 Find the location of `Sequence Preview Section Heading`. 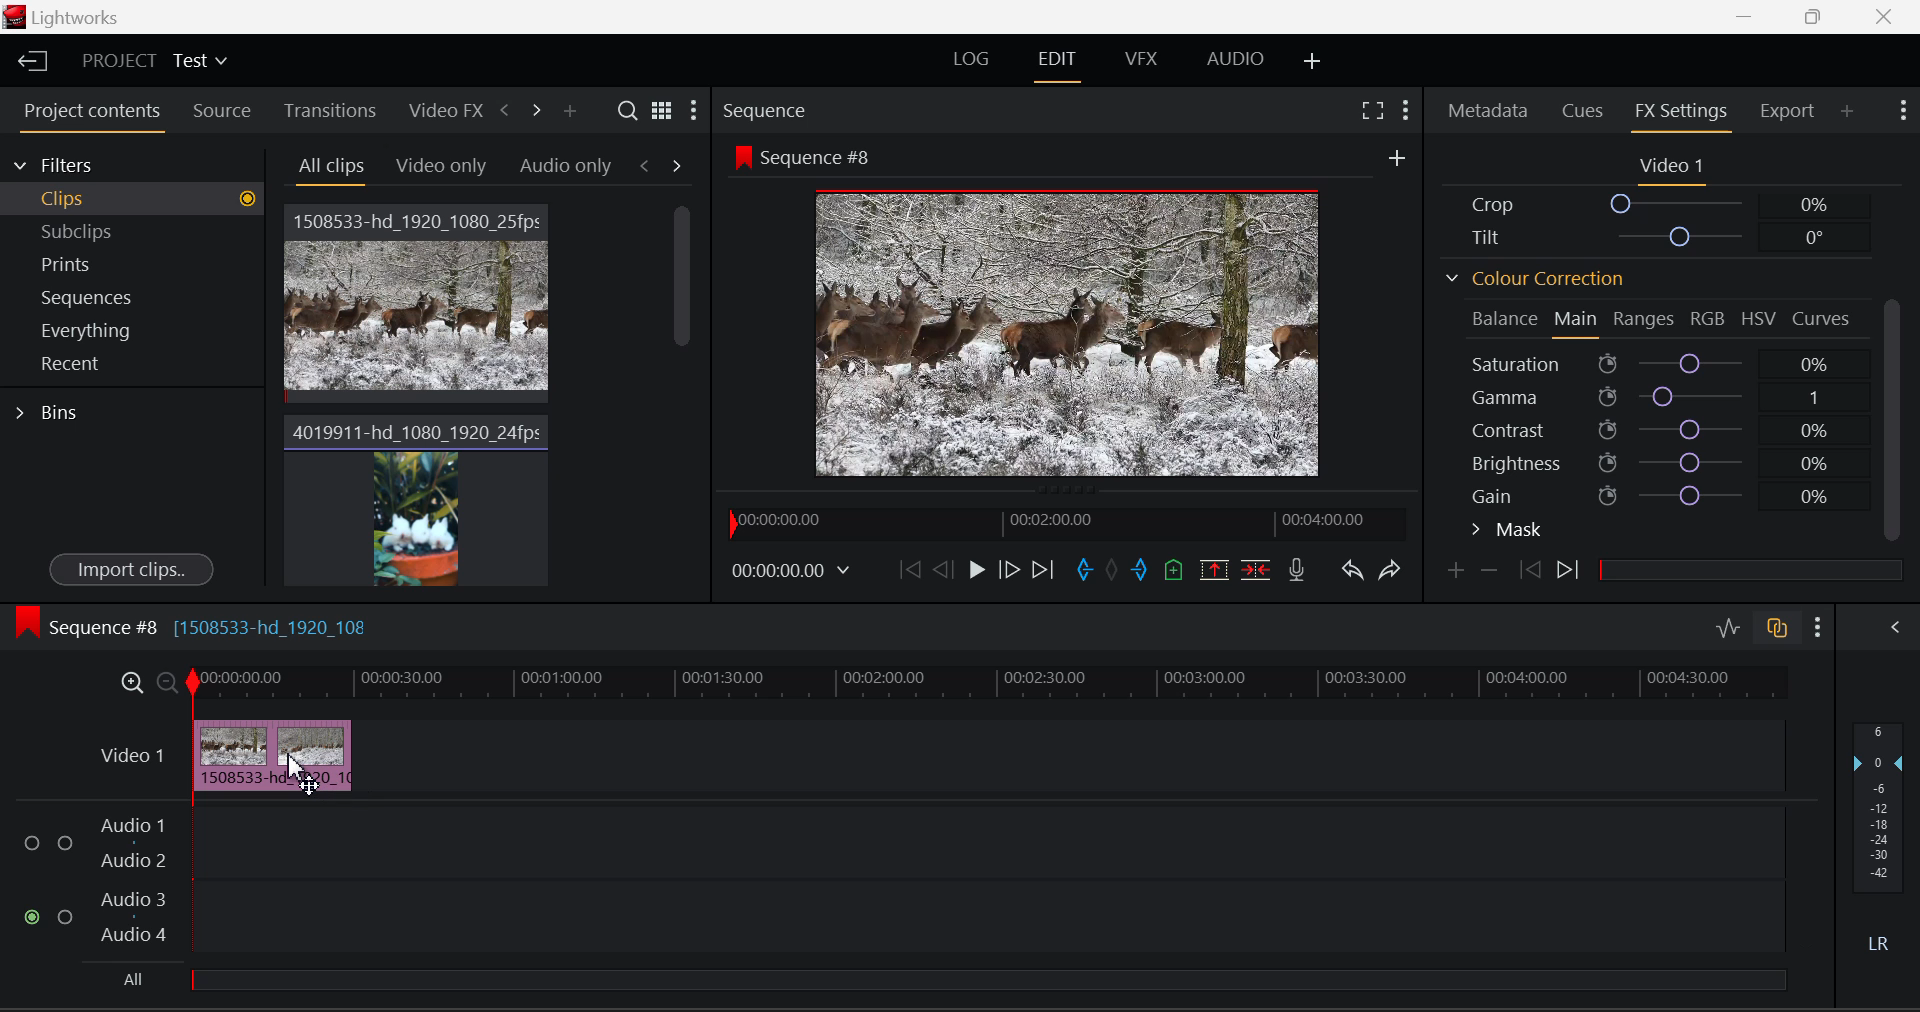

Sequence Preview Section Heading is located at coordinates (768, 111).